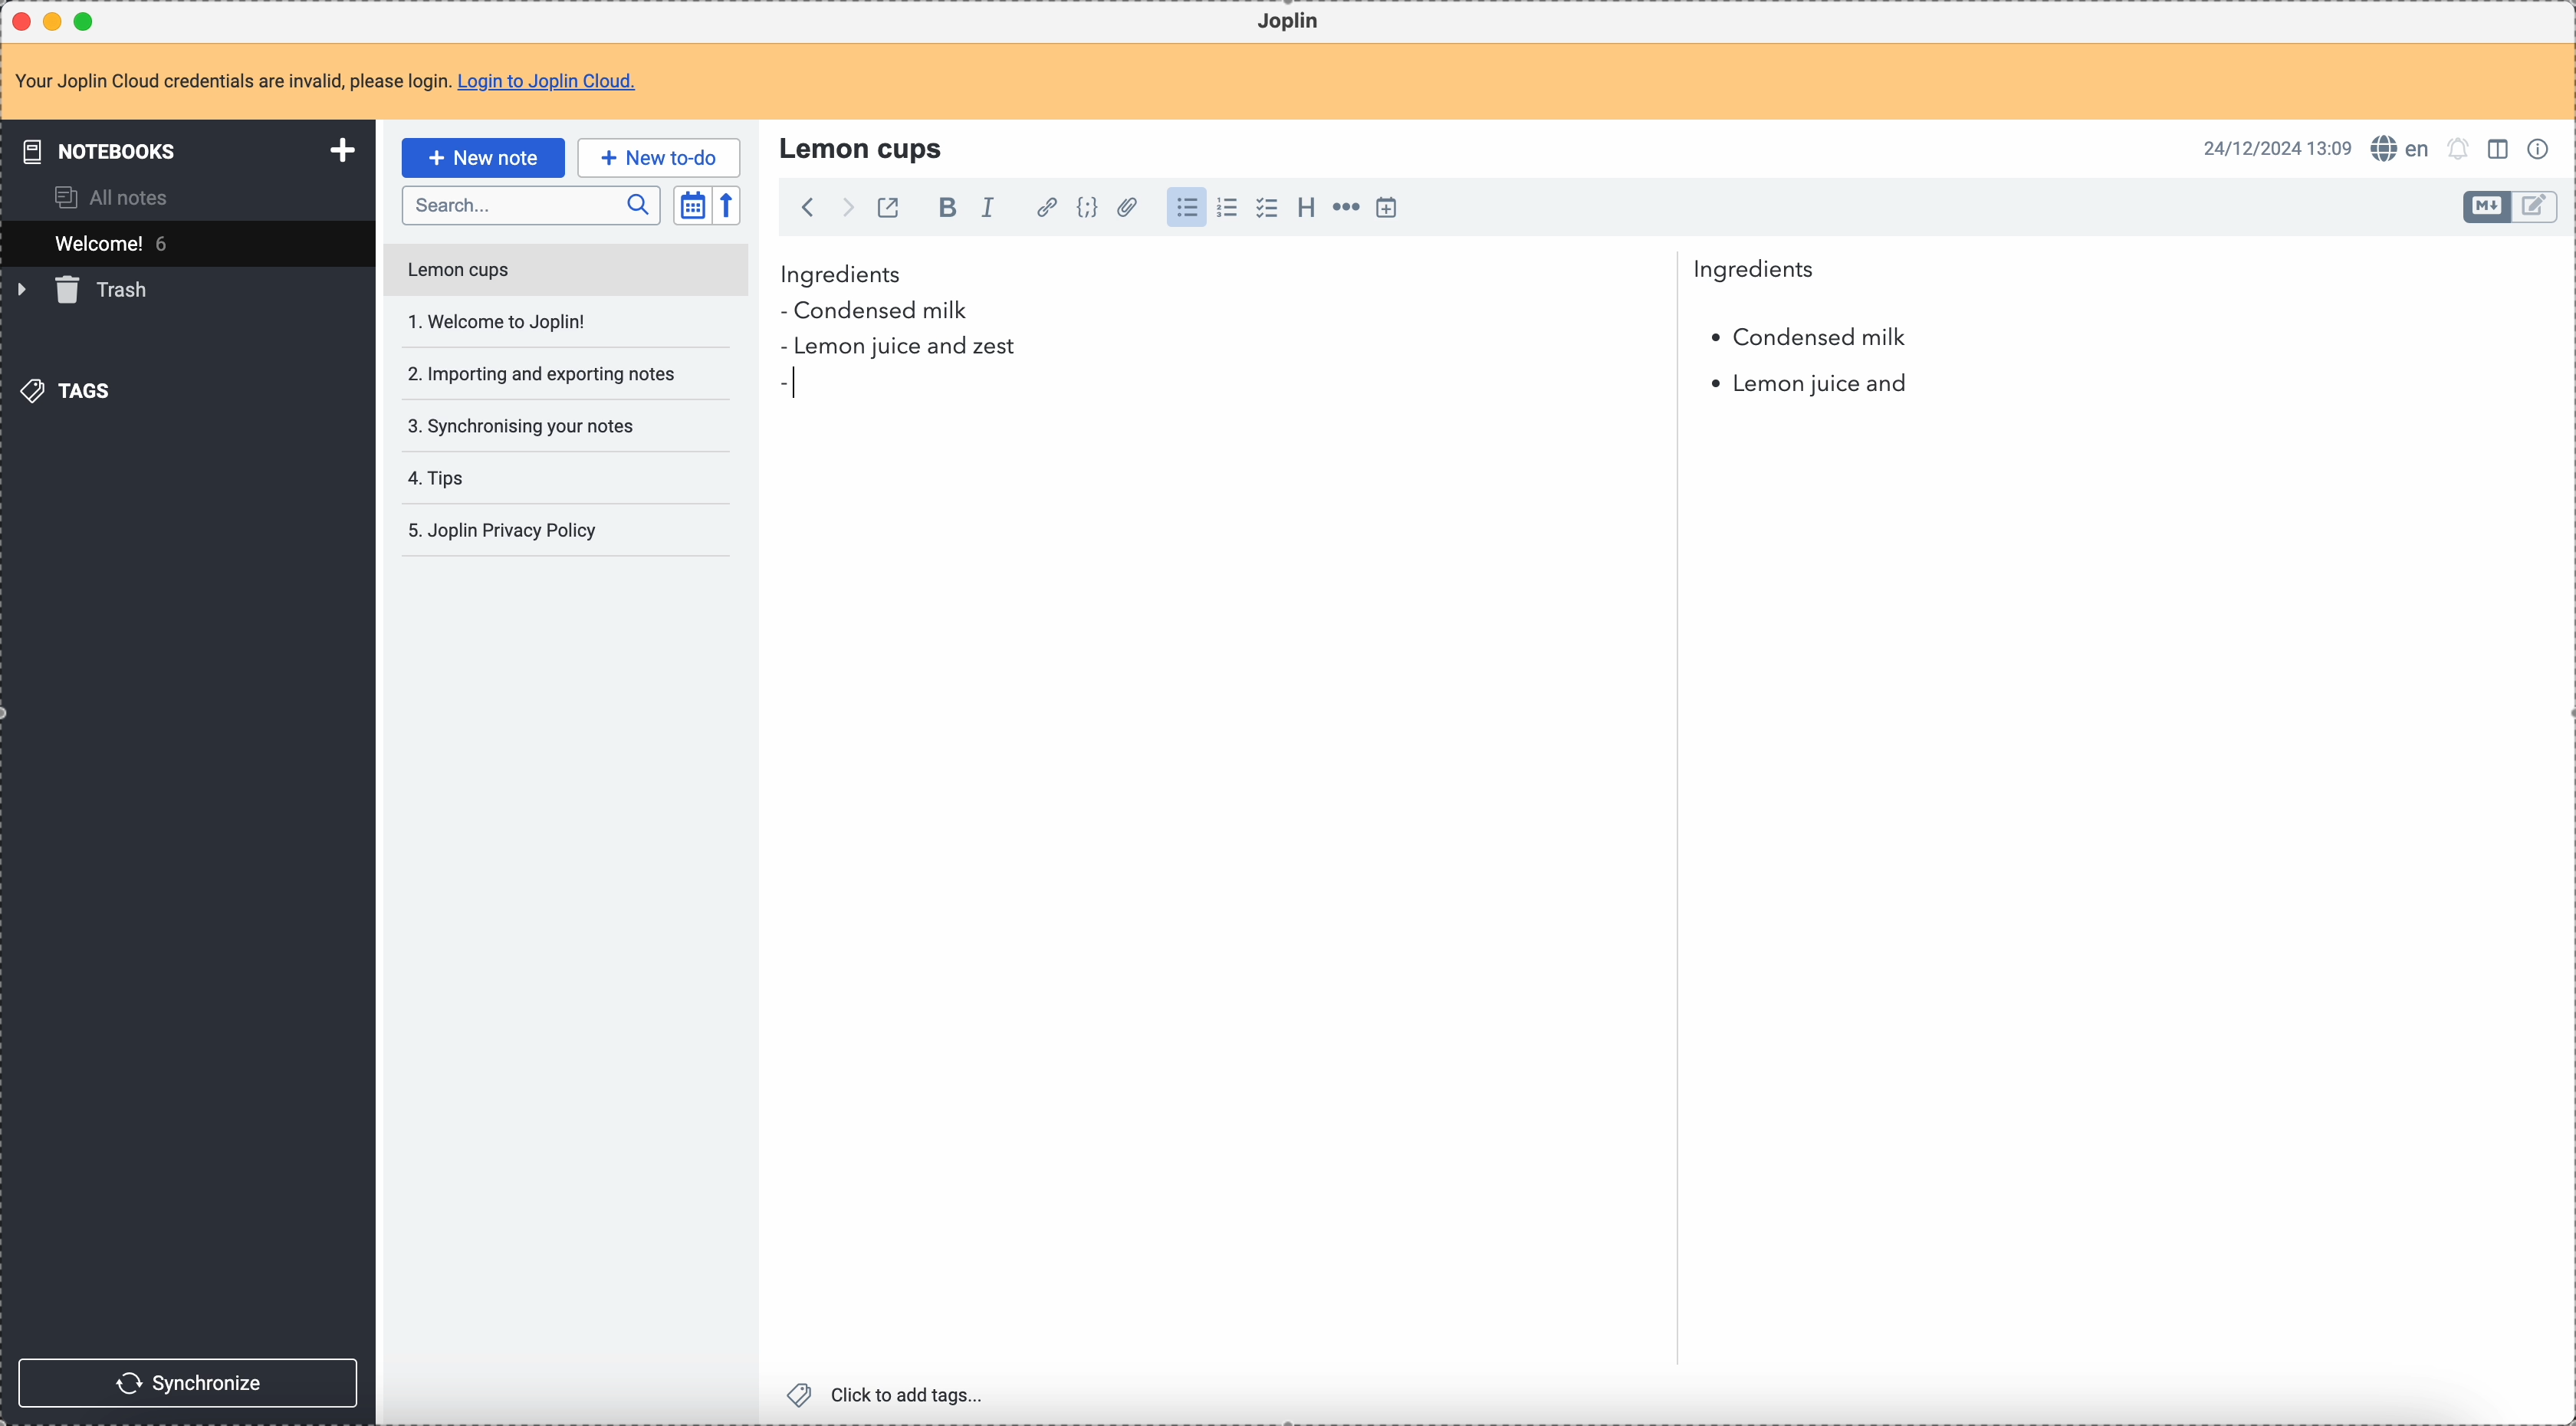 The height and width of the screenshot is (1426, 2576). What do you see at coordinates (1184, 208) in the screenshot?
I see `bulleted list` at bounding box center [1184, 208].